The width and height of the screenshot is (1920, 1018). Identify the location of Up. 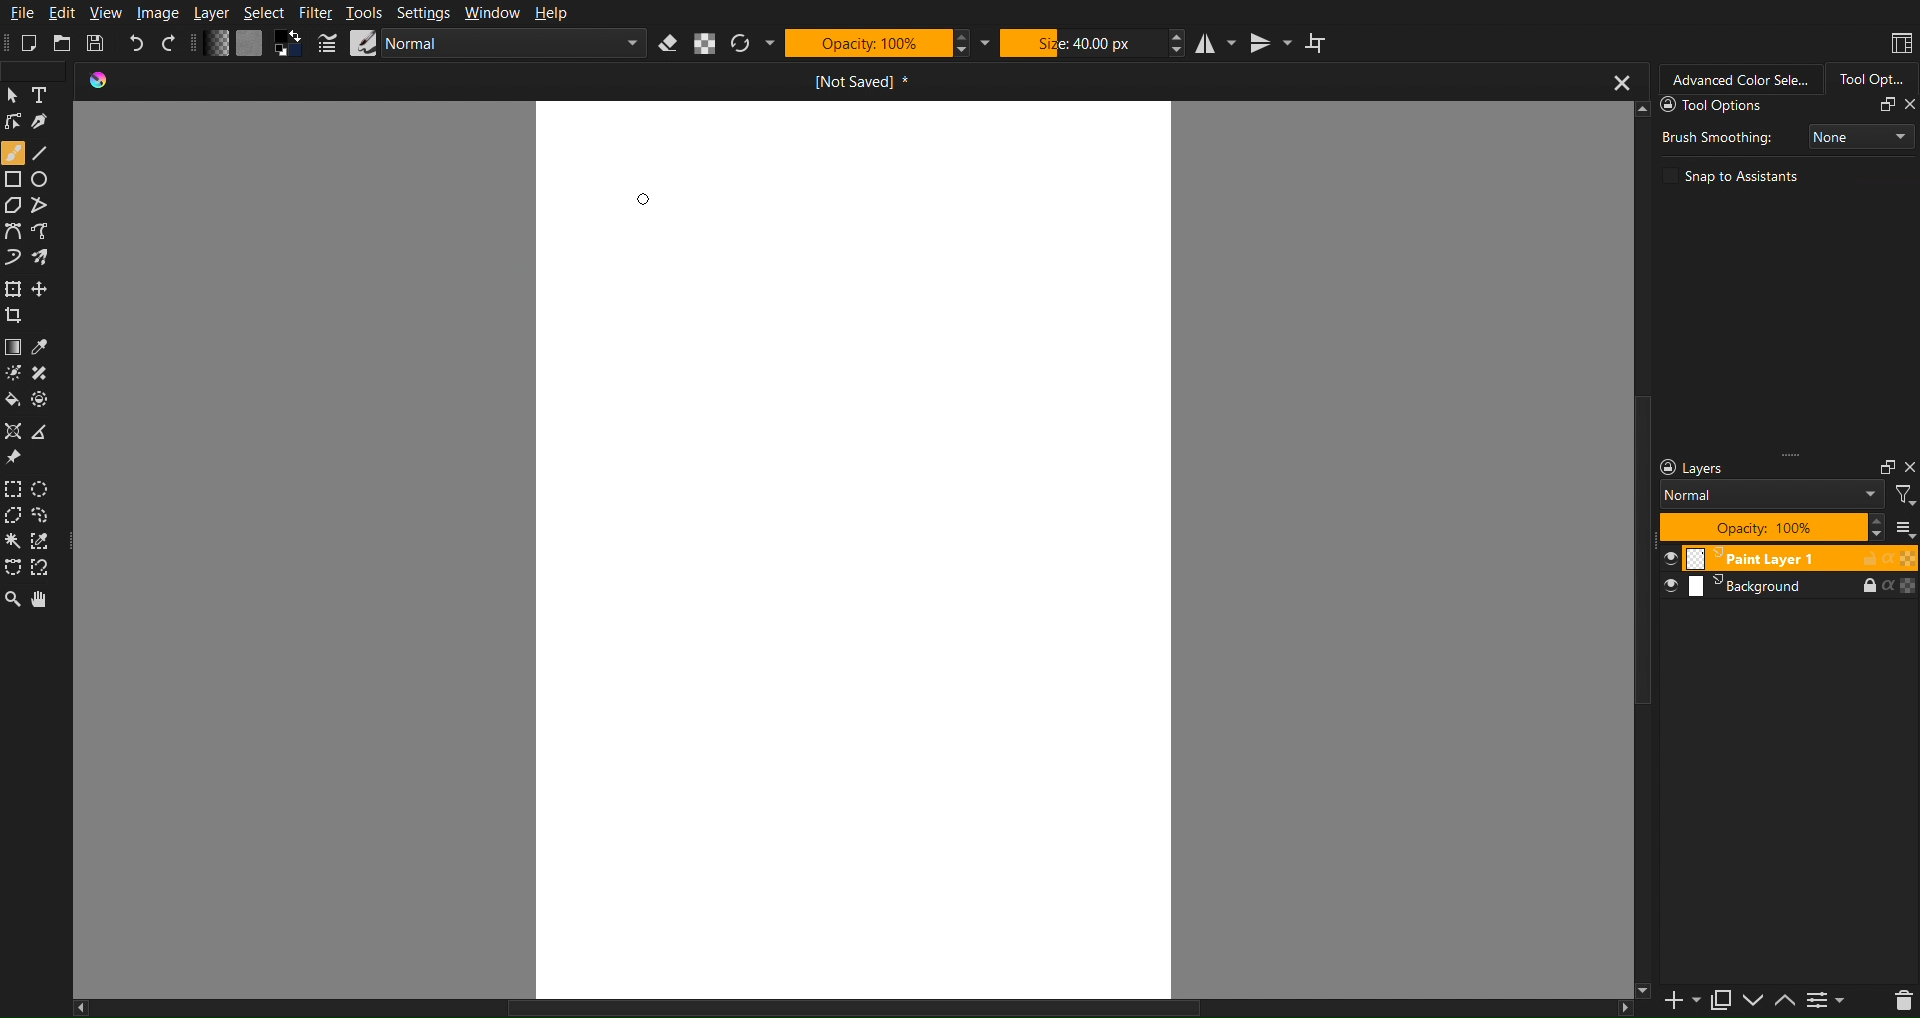
(1786, 1001).